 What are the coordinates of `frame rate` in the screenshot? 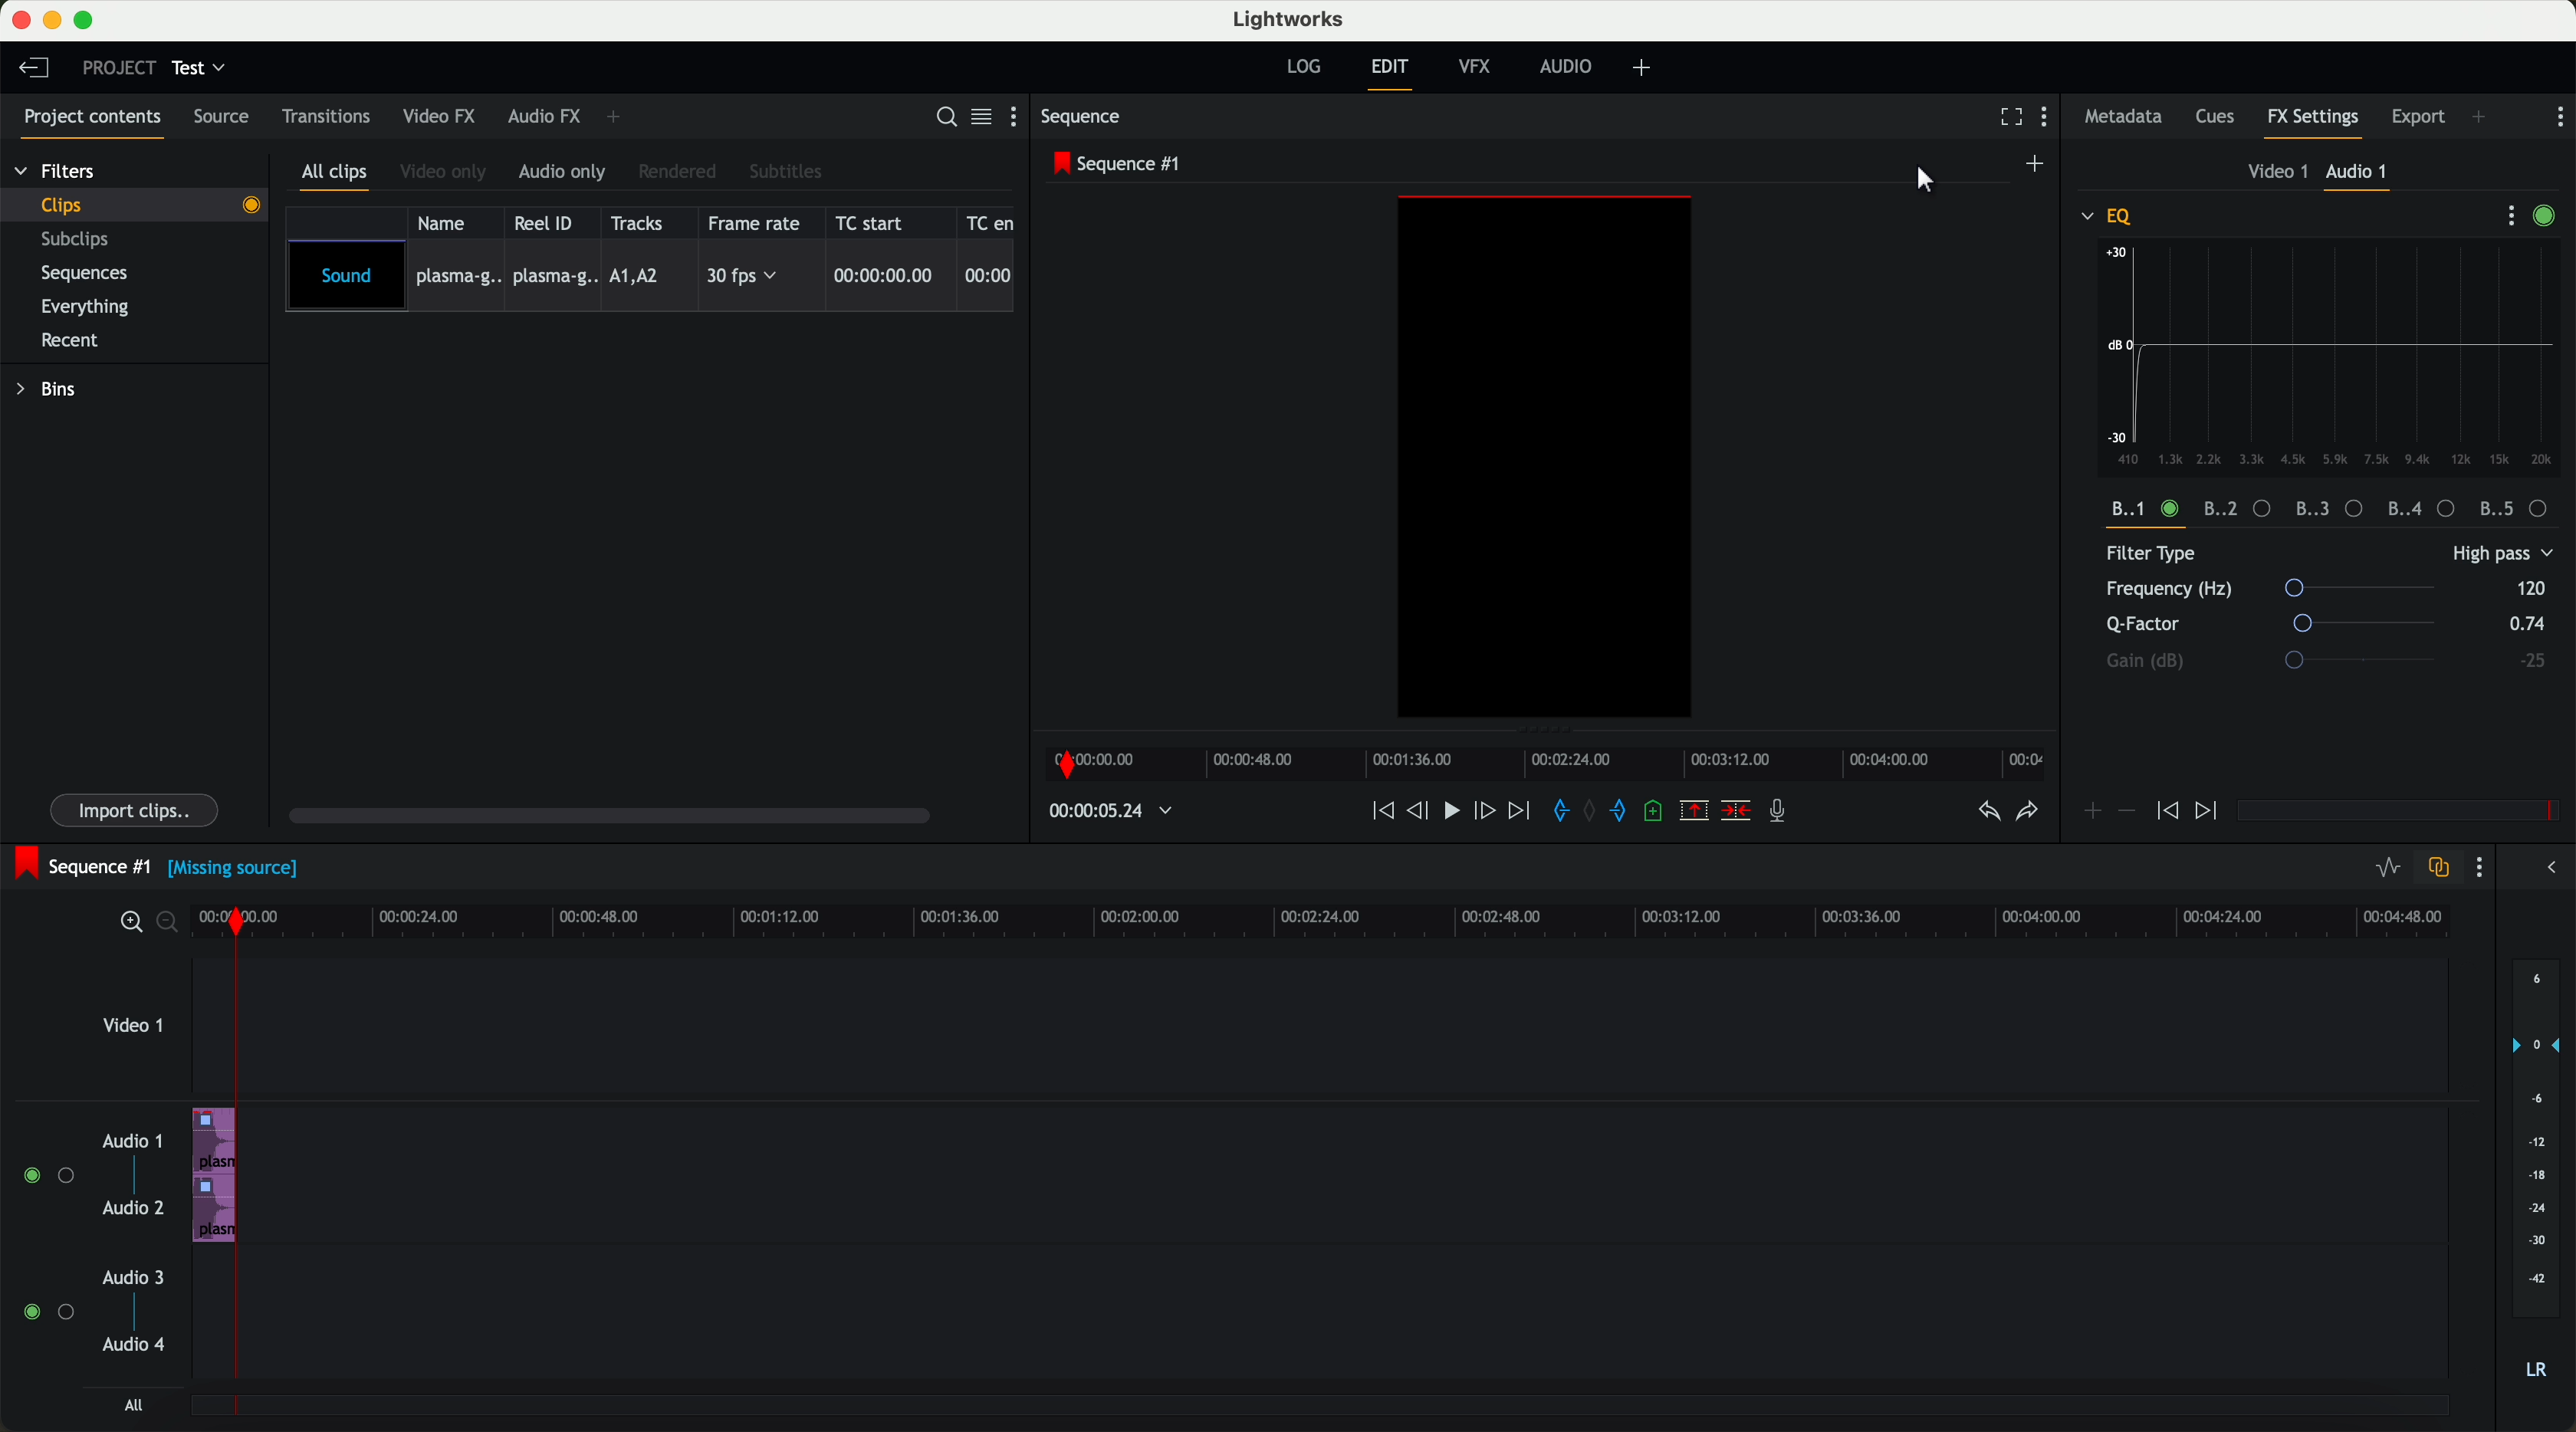 It's located at (758, 223).